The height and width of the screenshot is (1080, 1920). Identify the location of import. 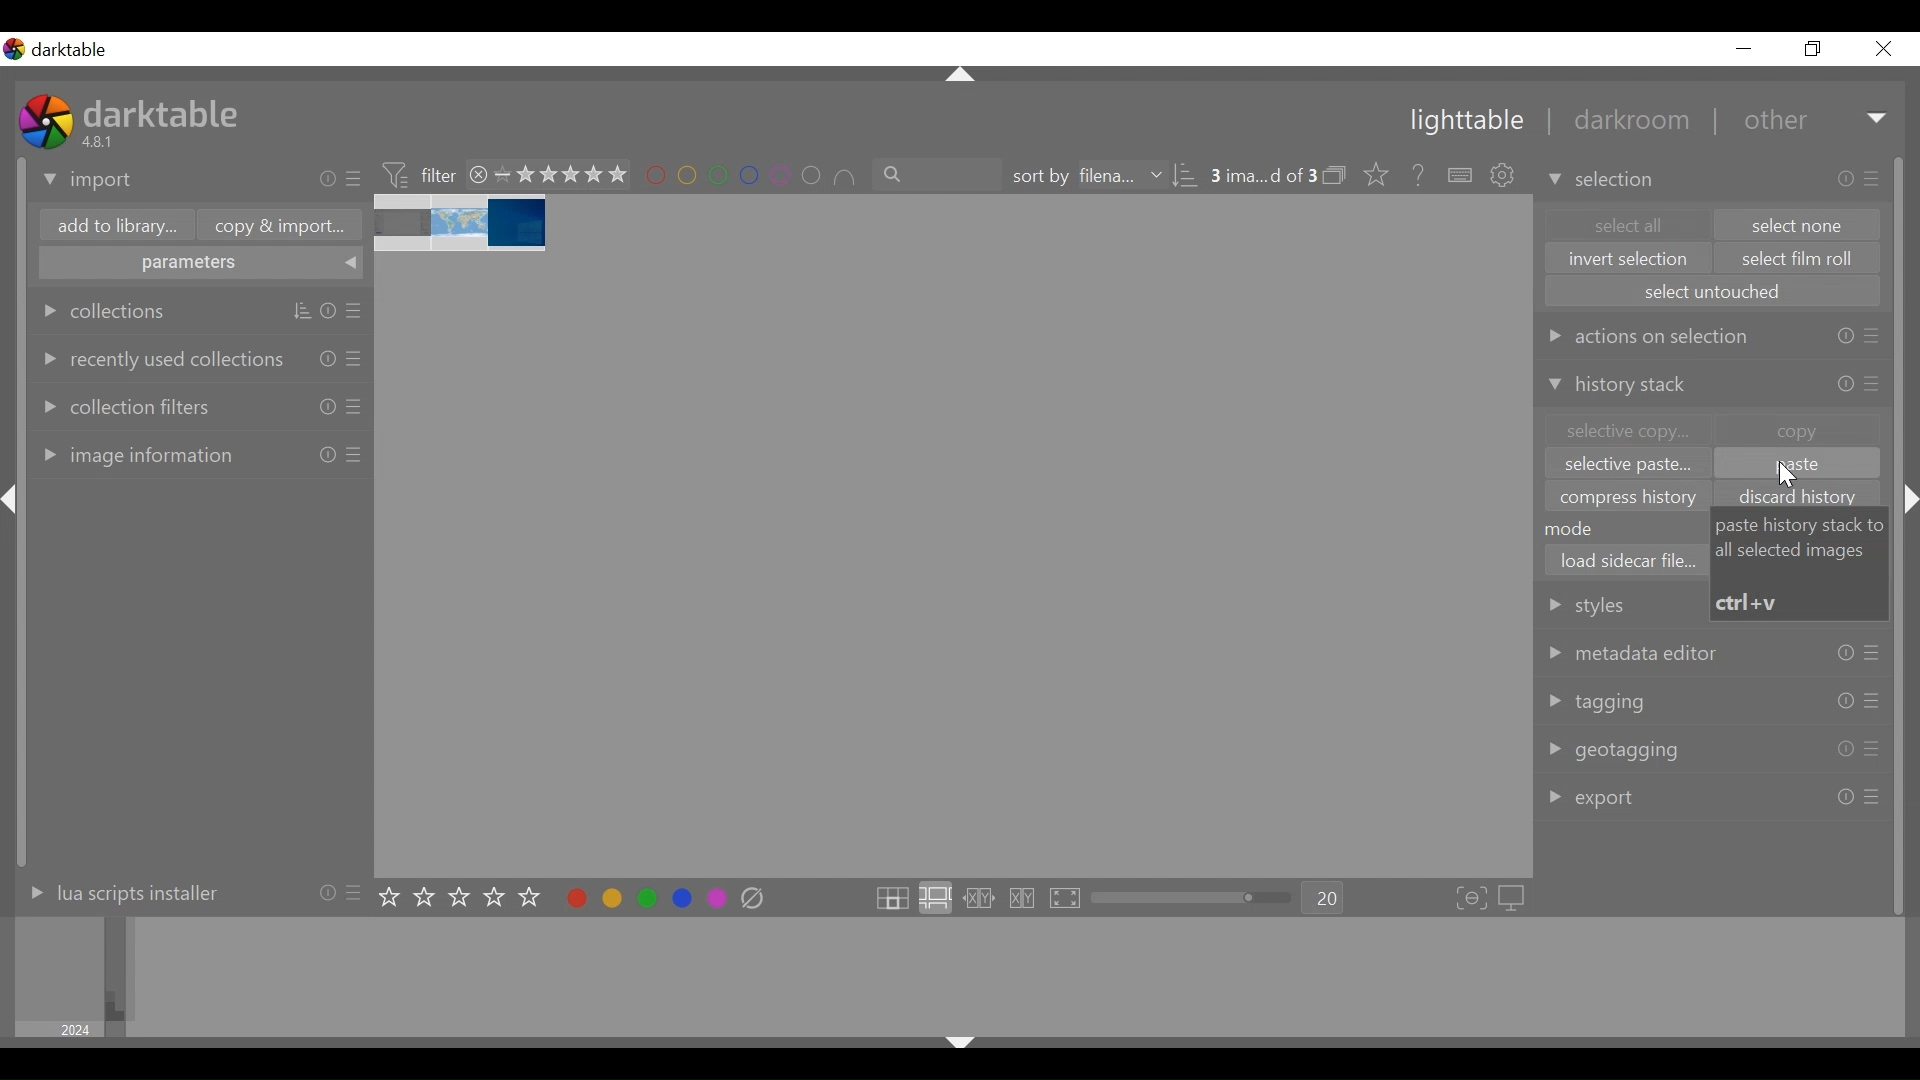
(89, 181).